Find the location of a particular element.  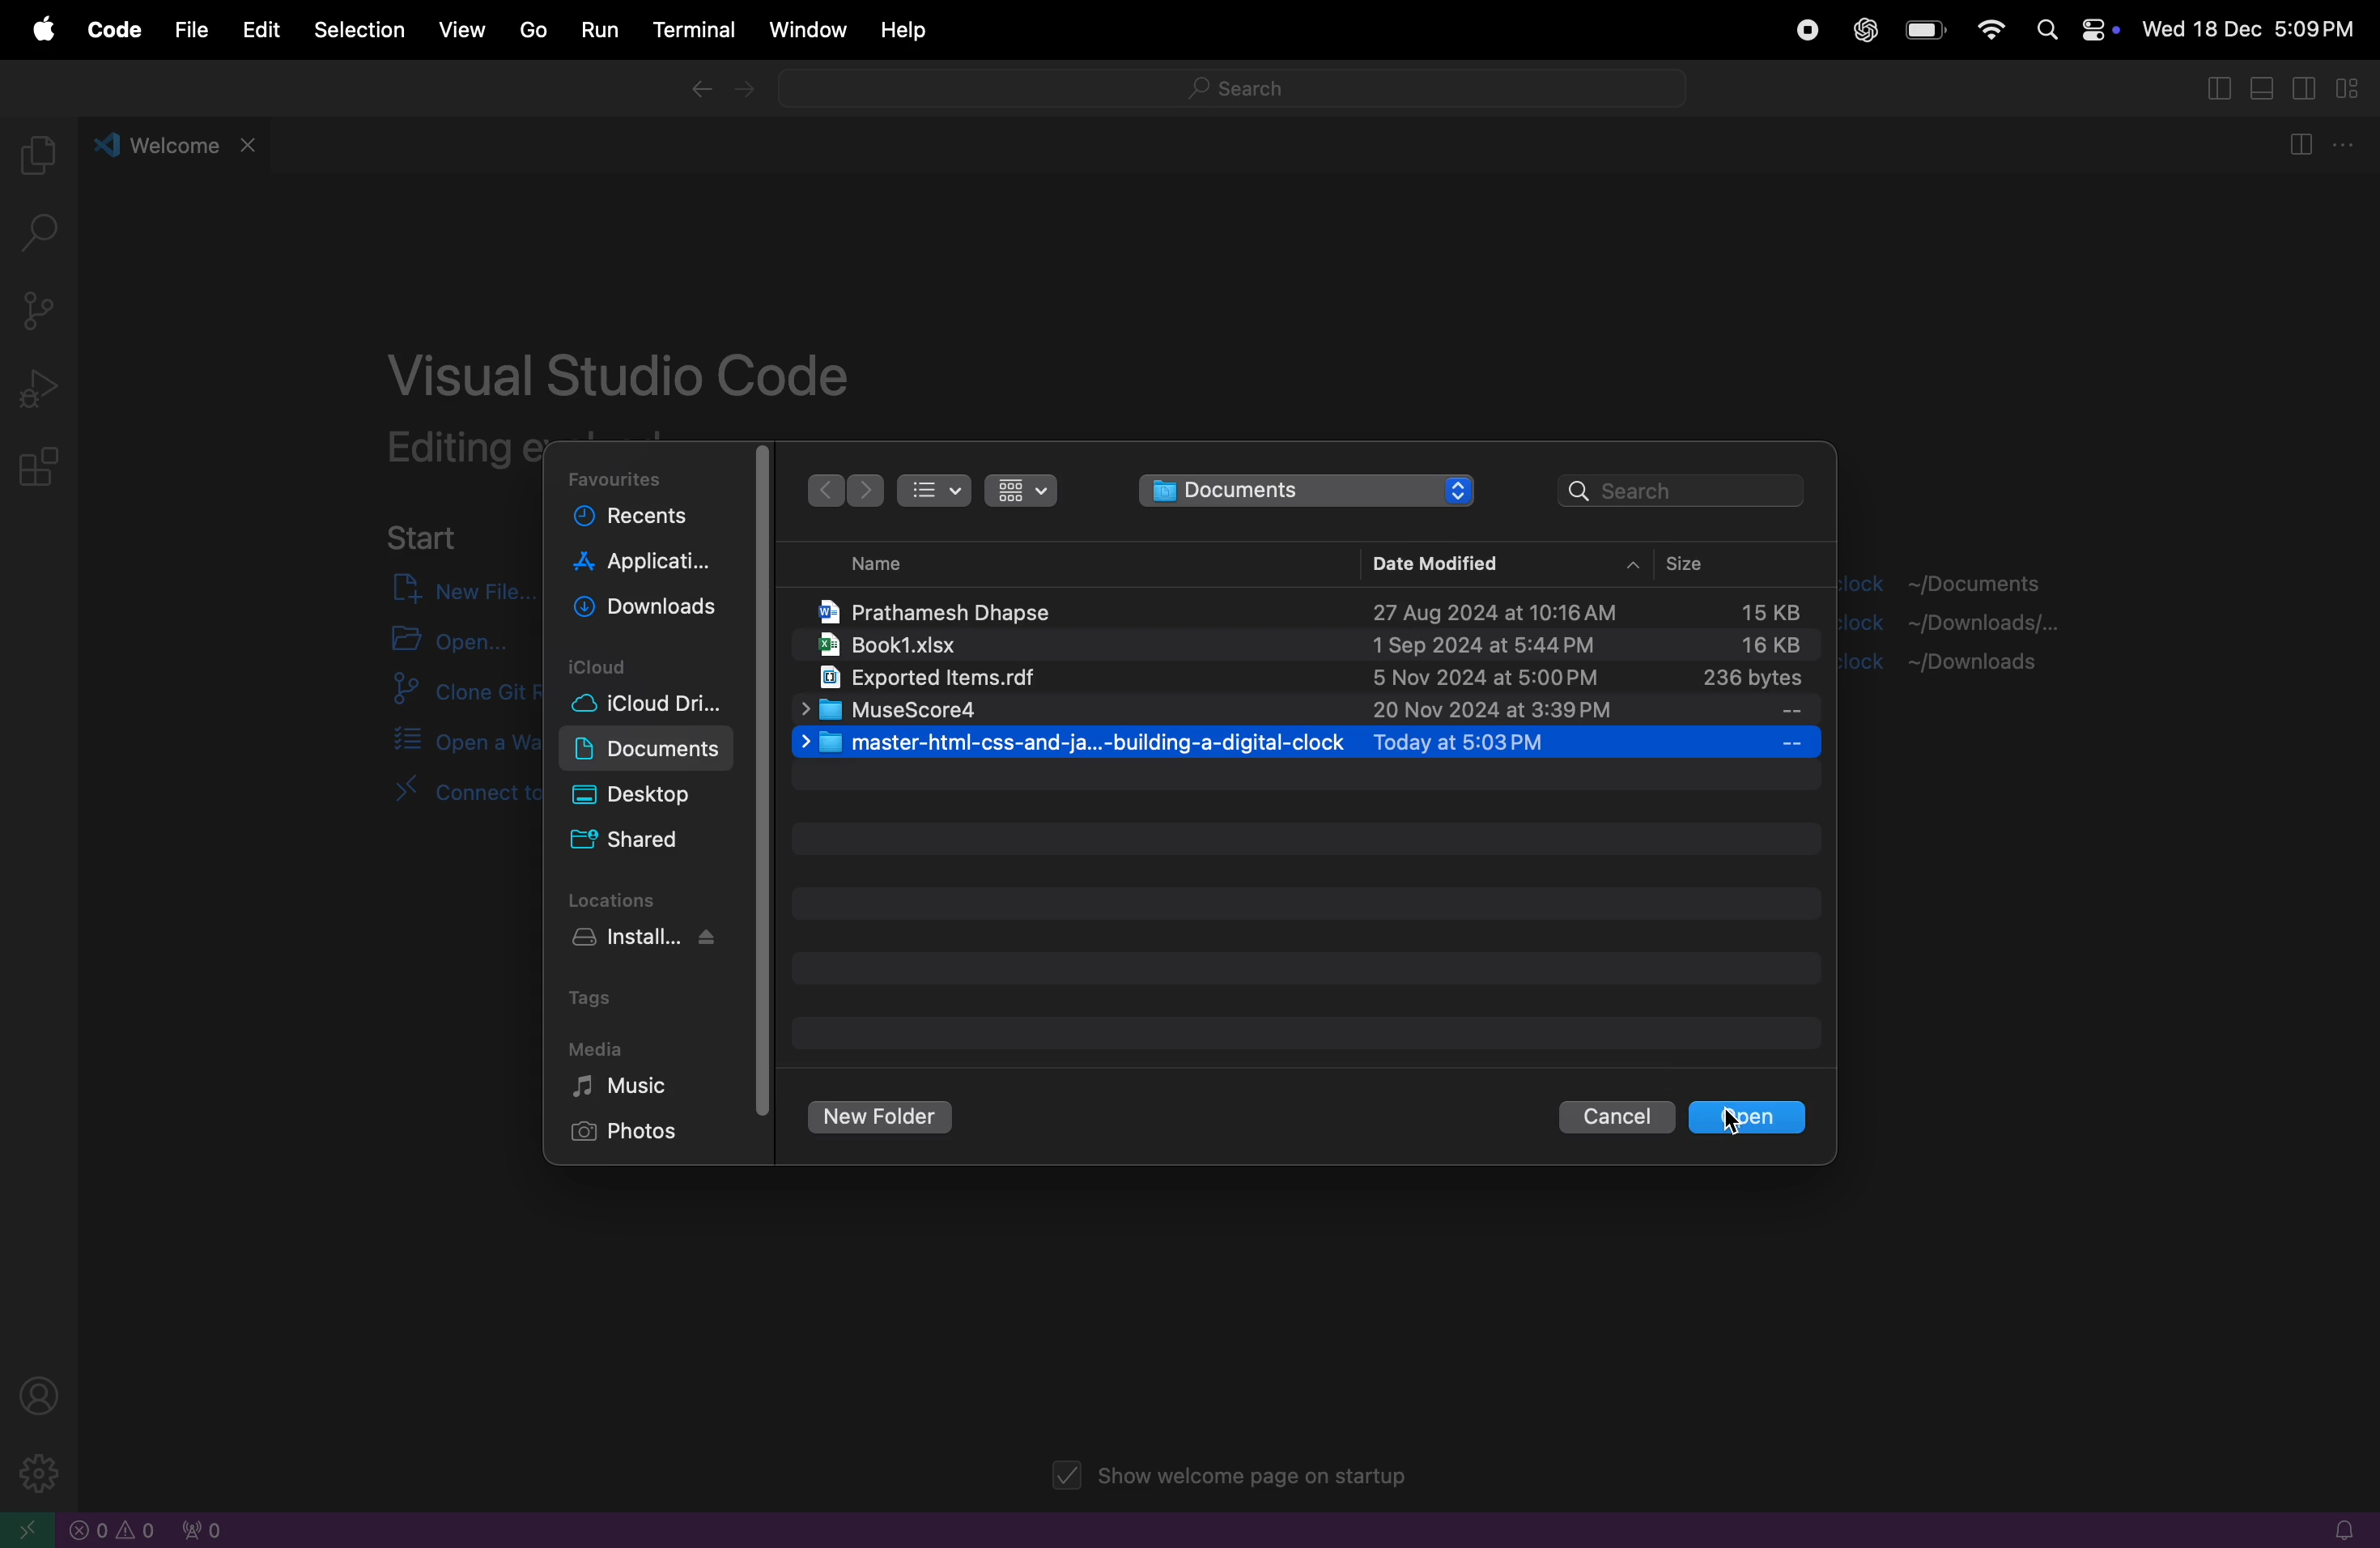

file is located at coordinates (1308, 743).